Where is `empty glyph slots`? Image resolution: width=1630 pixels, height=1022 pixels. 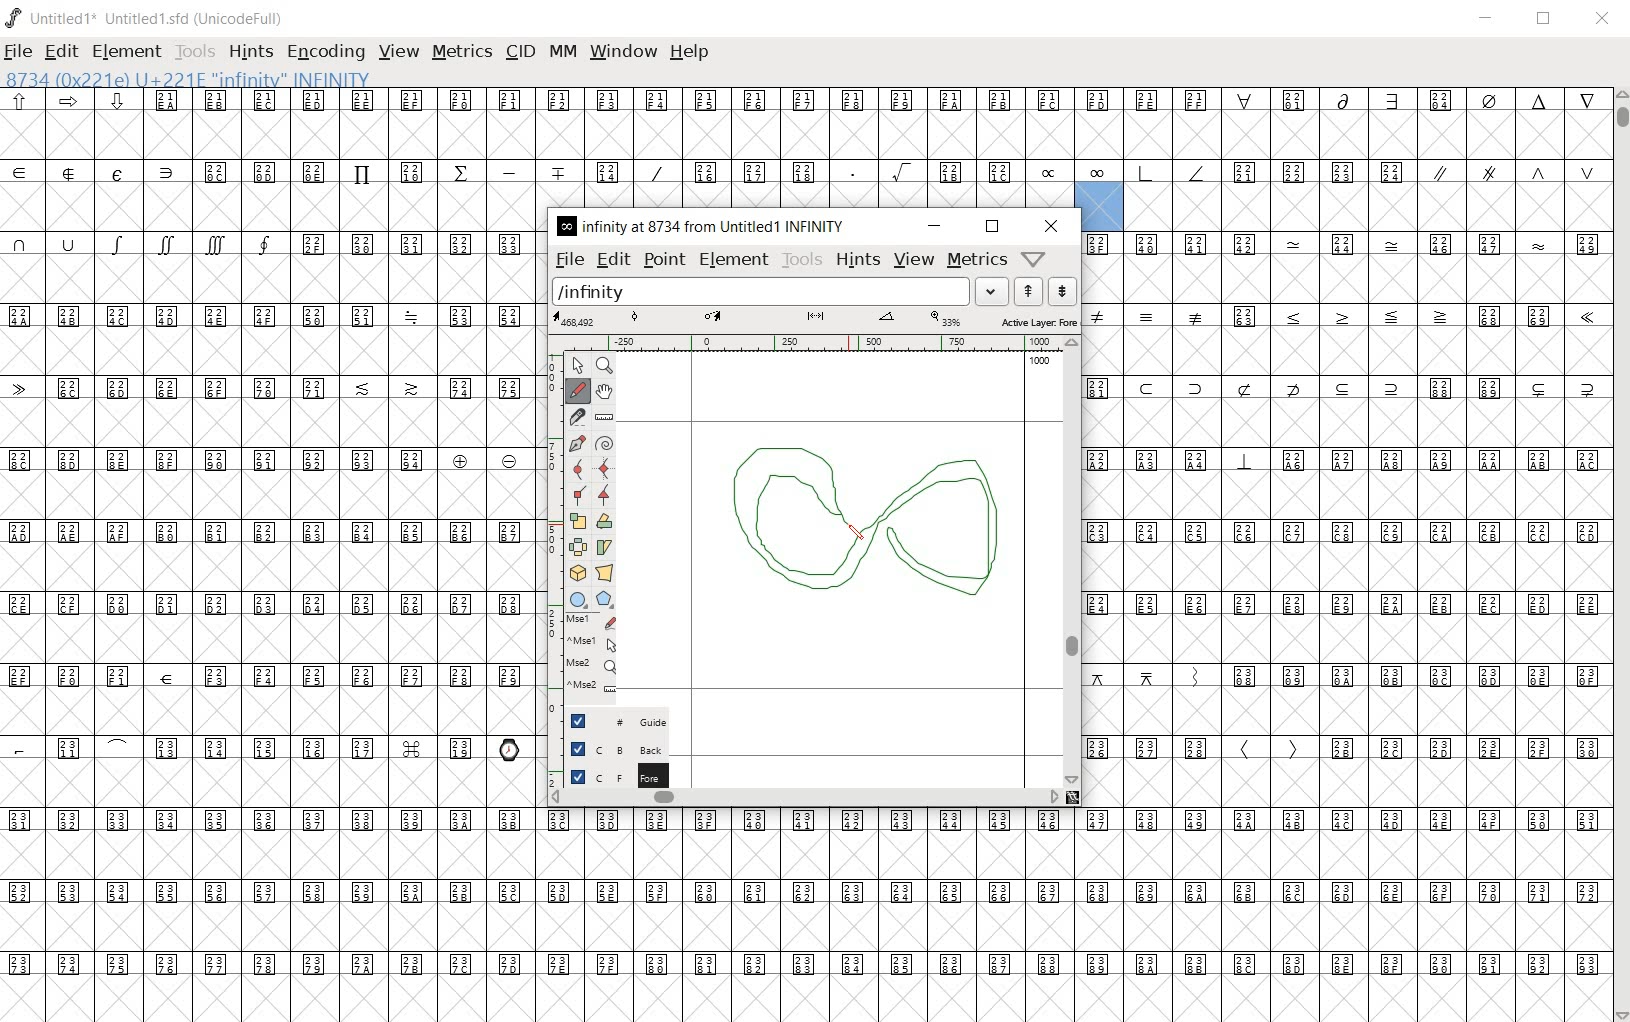 empty glyph slots is located at coordinates (275, 421).